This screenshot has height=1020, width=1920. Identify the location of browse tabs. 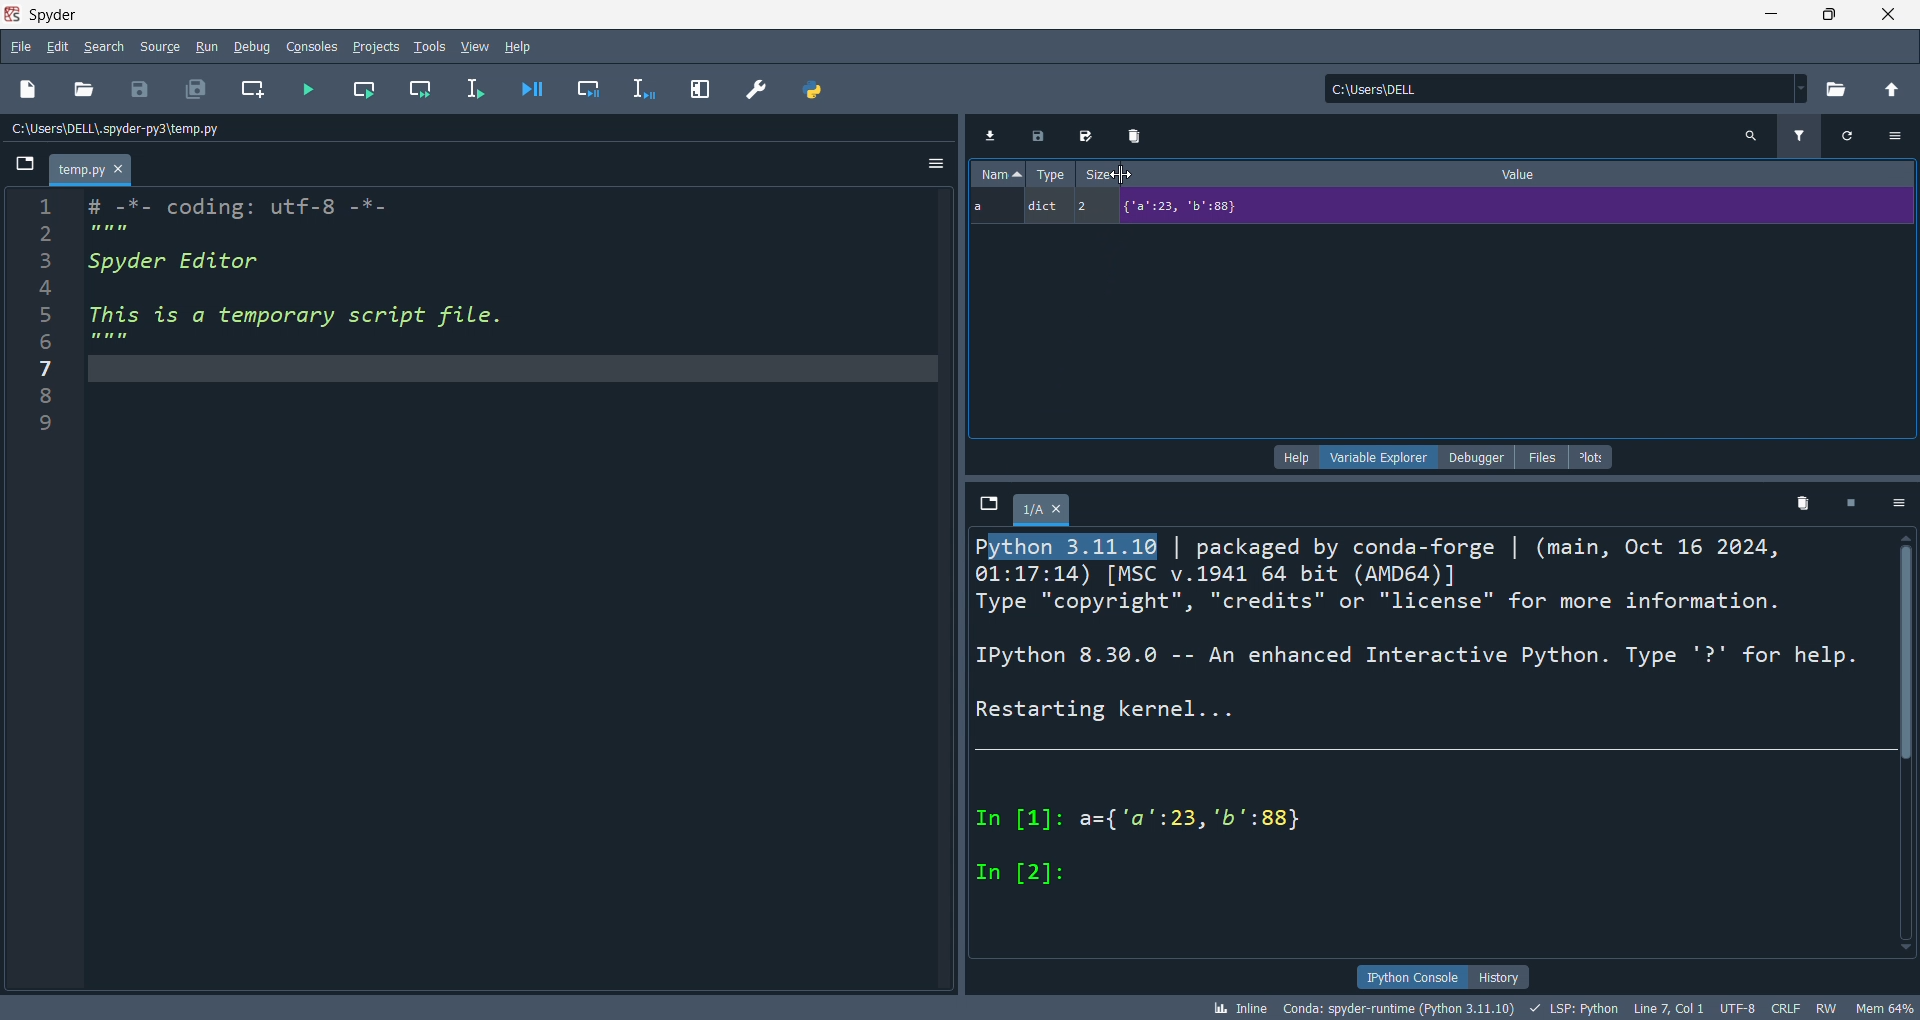
(984, 503).